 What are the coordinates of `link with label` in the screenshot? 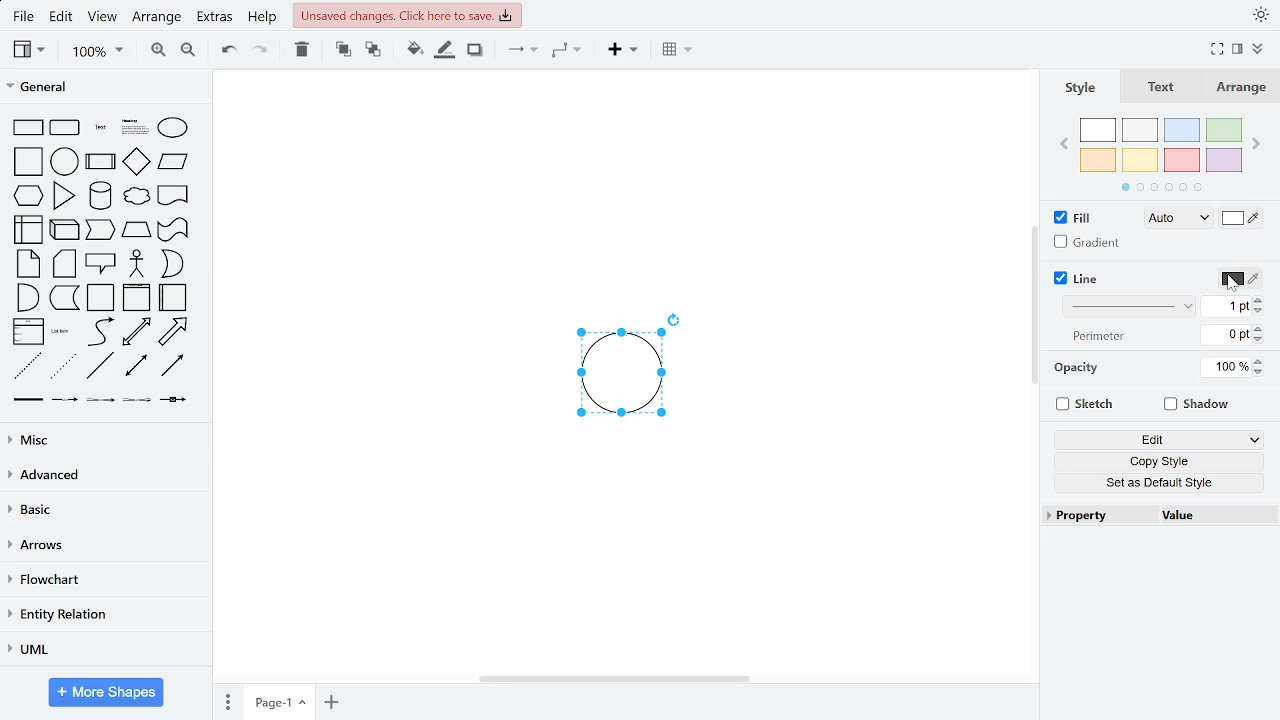 It's located at (65, 399).